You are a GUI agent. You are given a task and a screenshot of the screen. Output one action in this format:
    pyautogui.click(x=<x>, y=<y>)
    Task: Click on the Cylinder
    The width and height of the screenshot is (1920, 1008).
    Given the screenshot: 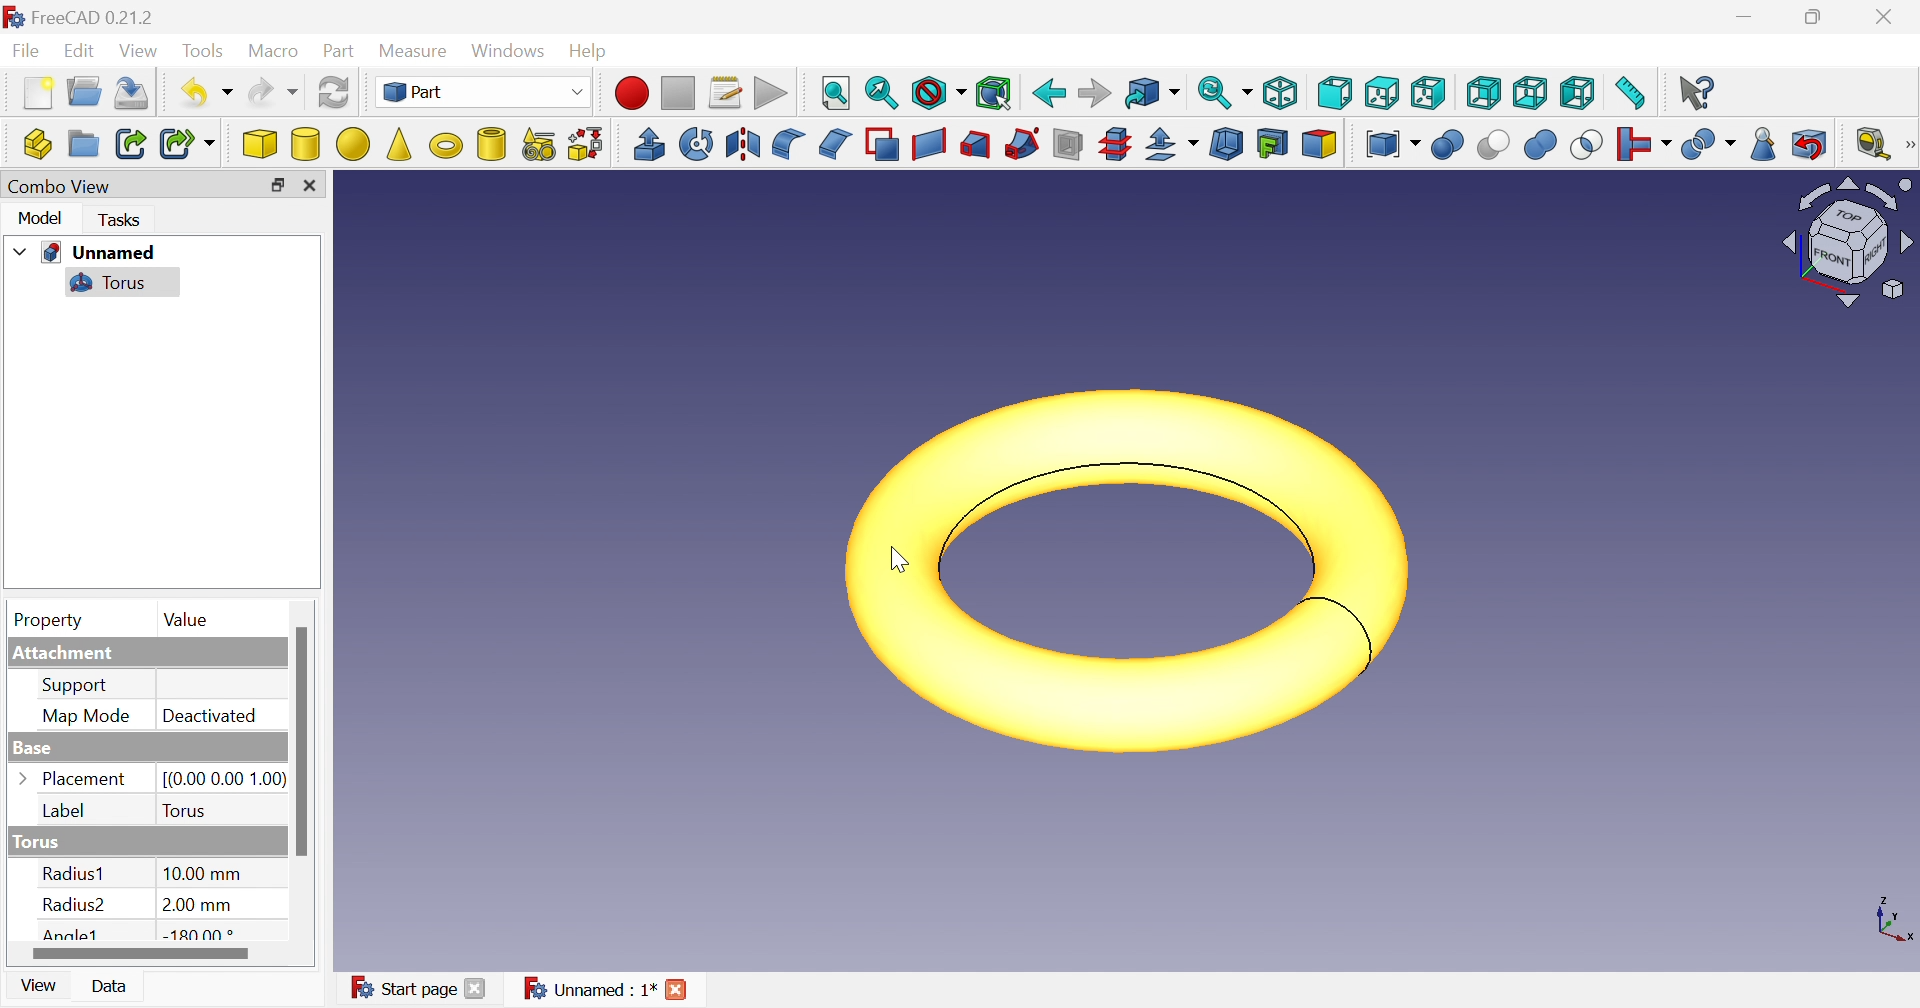 What is the action you would take?
    pyautogui.click(x=304, y=145)
    